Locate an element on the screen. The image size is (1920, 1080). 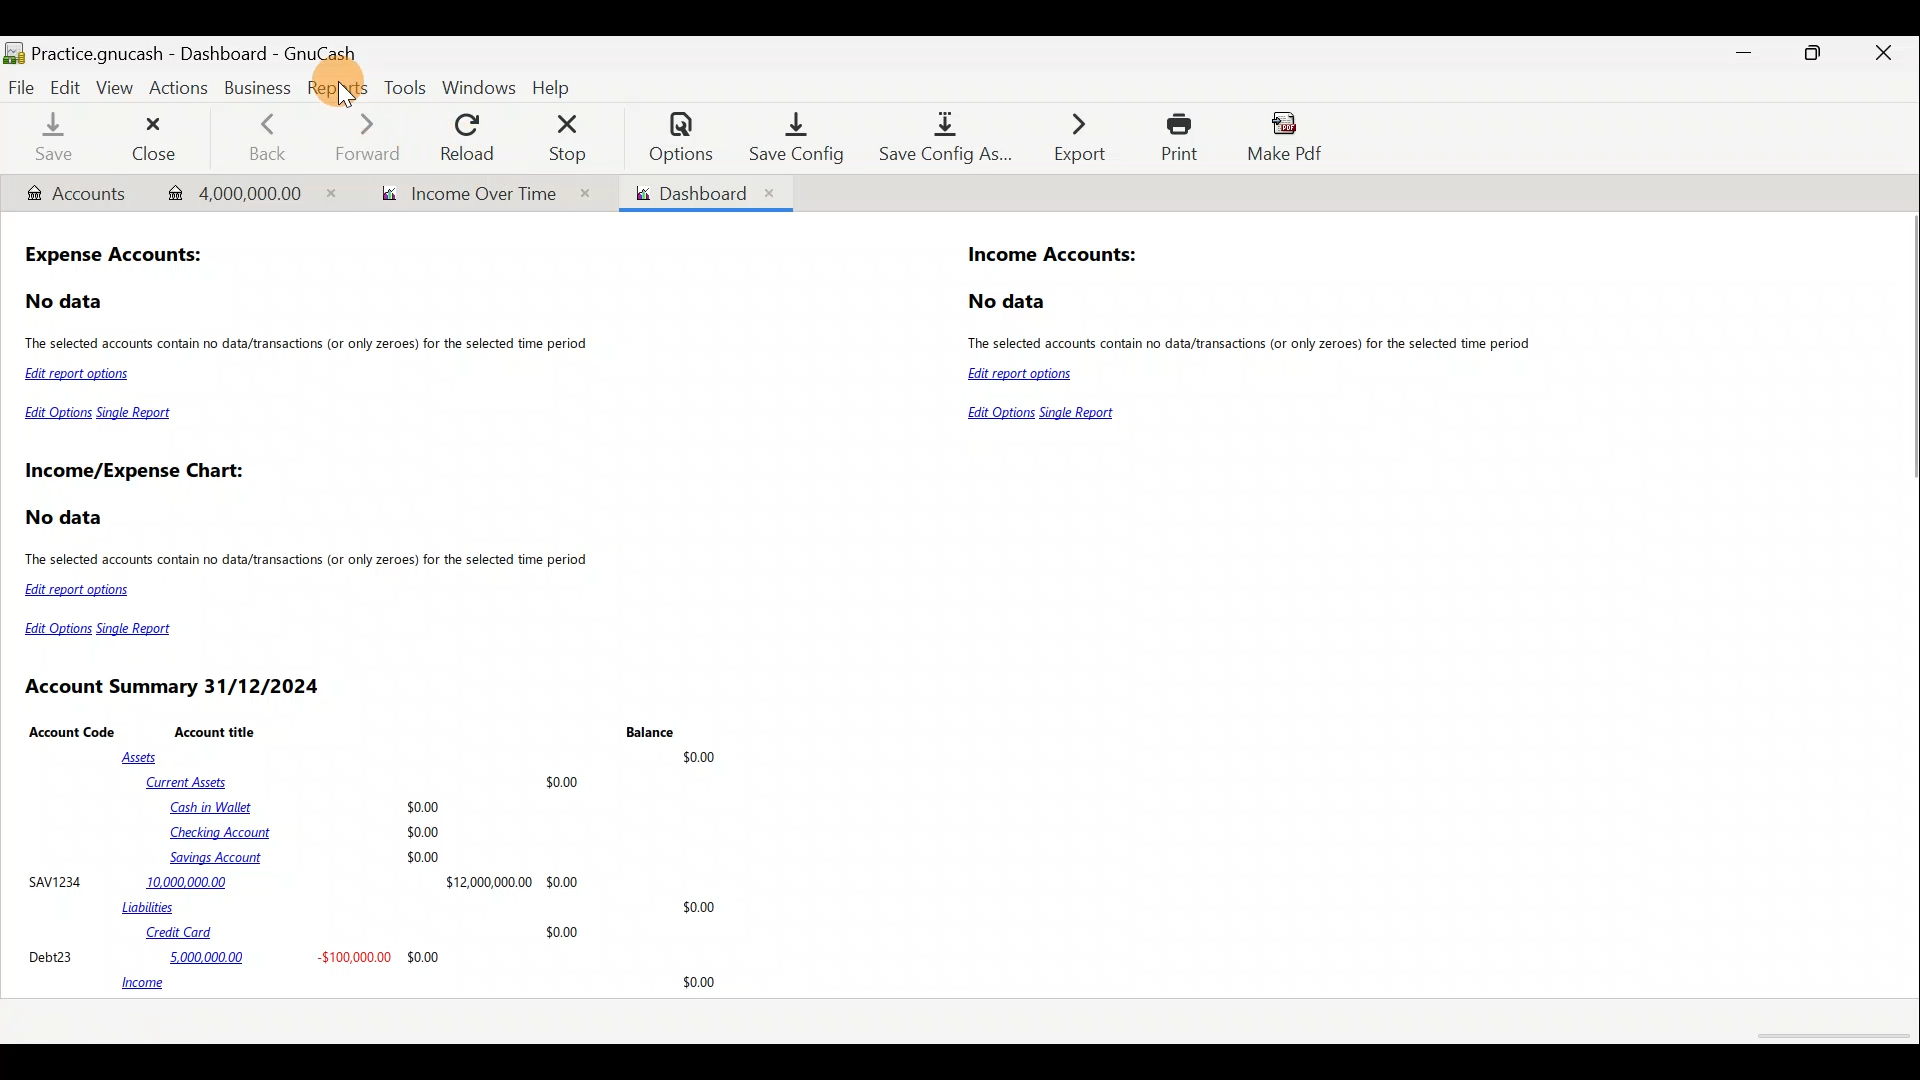
Save config is located at coordinates (788, 137).